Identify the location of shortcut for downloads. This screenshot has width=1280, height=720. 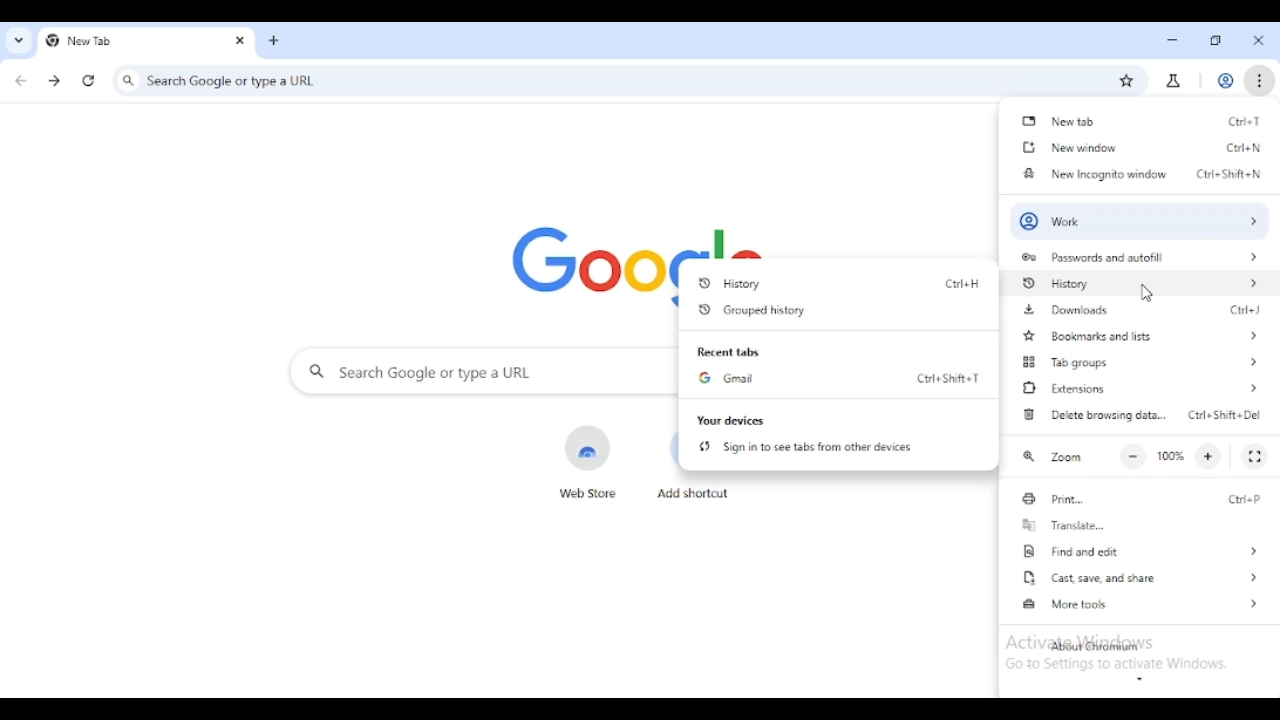
(1246, 309).